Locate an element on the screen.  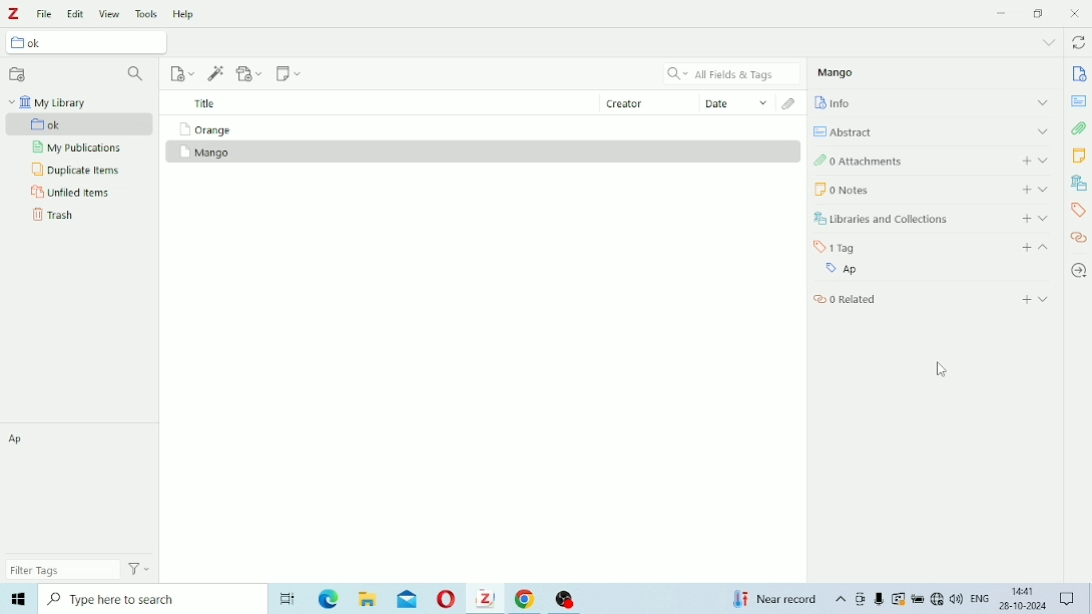
Related is located at coordinates (932, 298).